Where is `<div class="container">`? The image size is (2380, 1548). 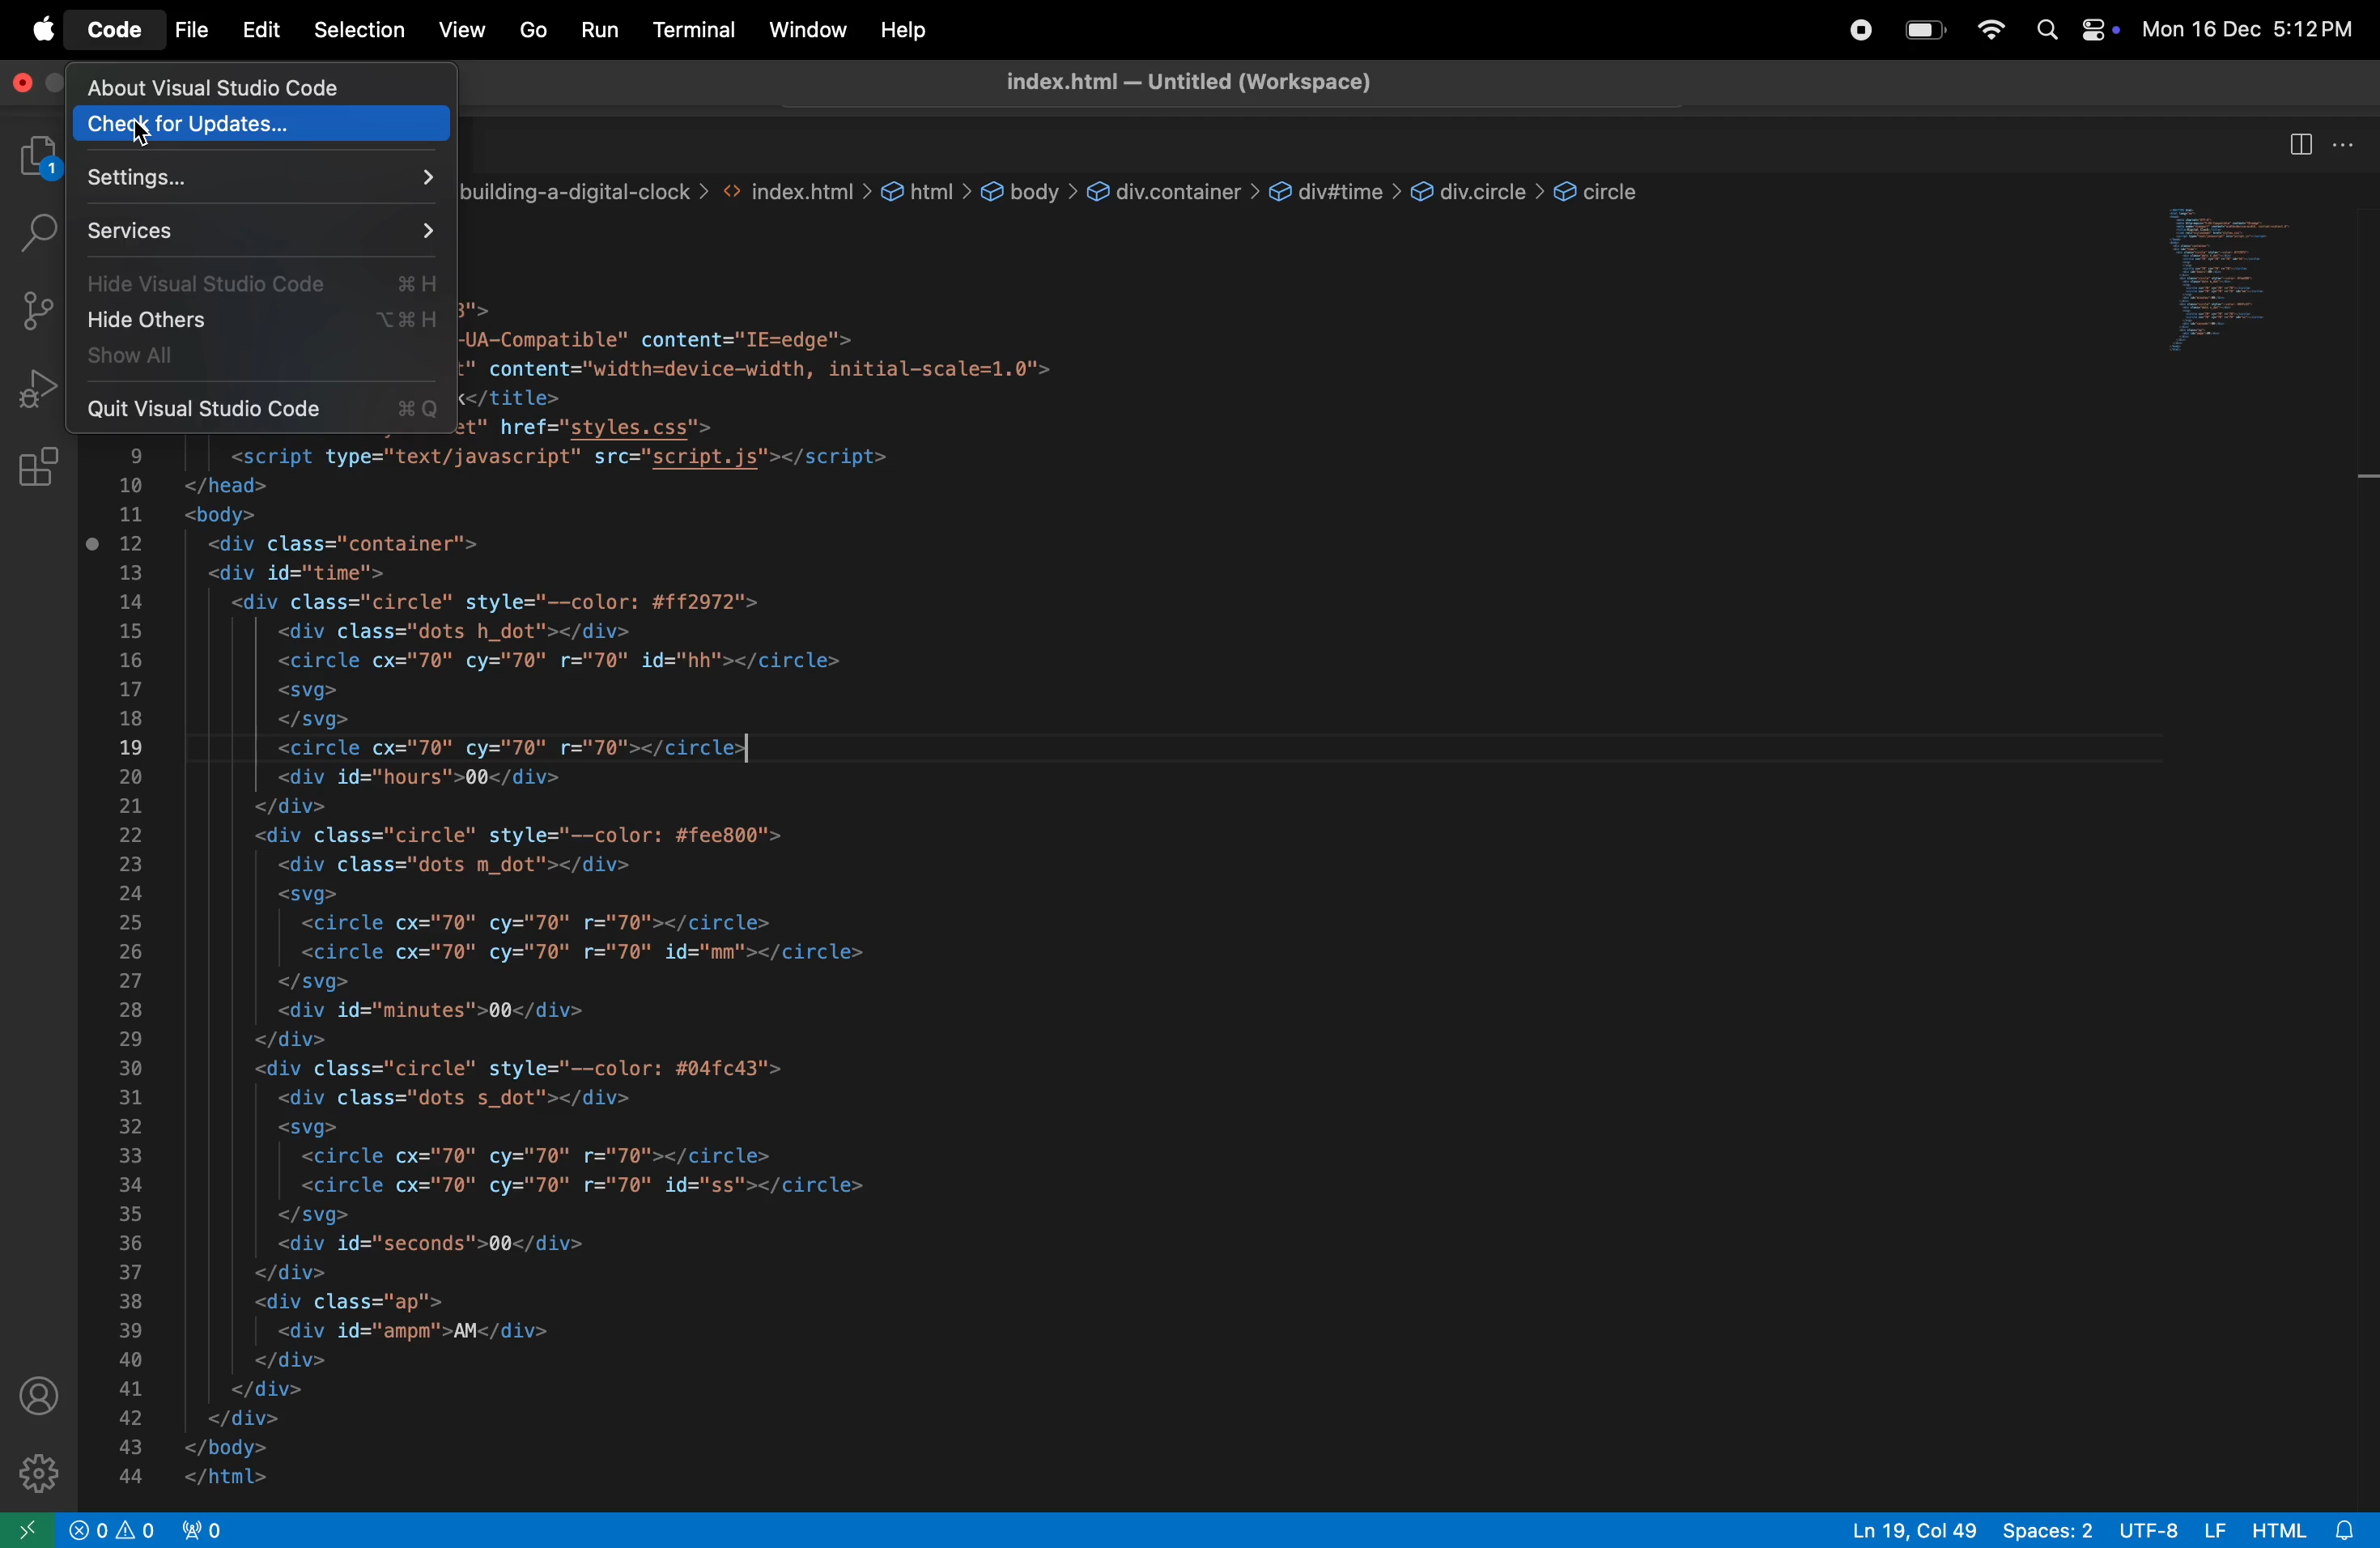
<div class="container"> is located at coordinates (343, 543).